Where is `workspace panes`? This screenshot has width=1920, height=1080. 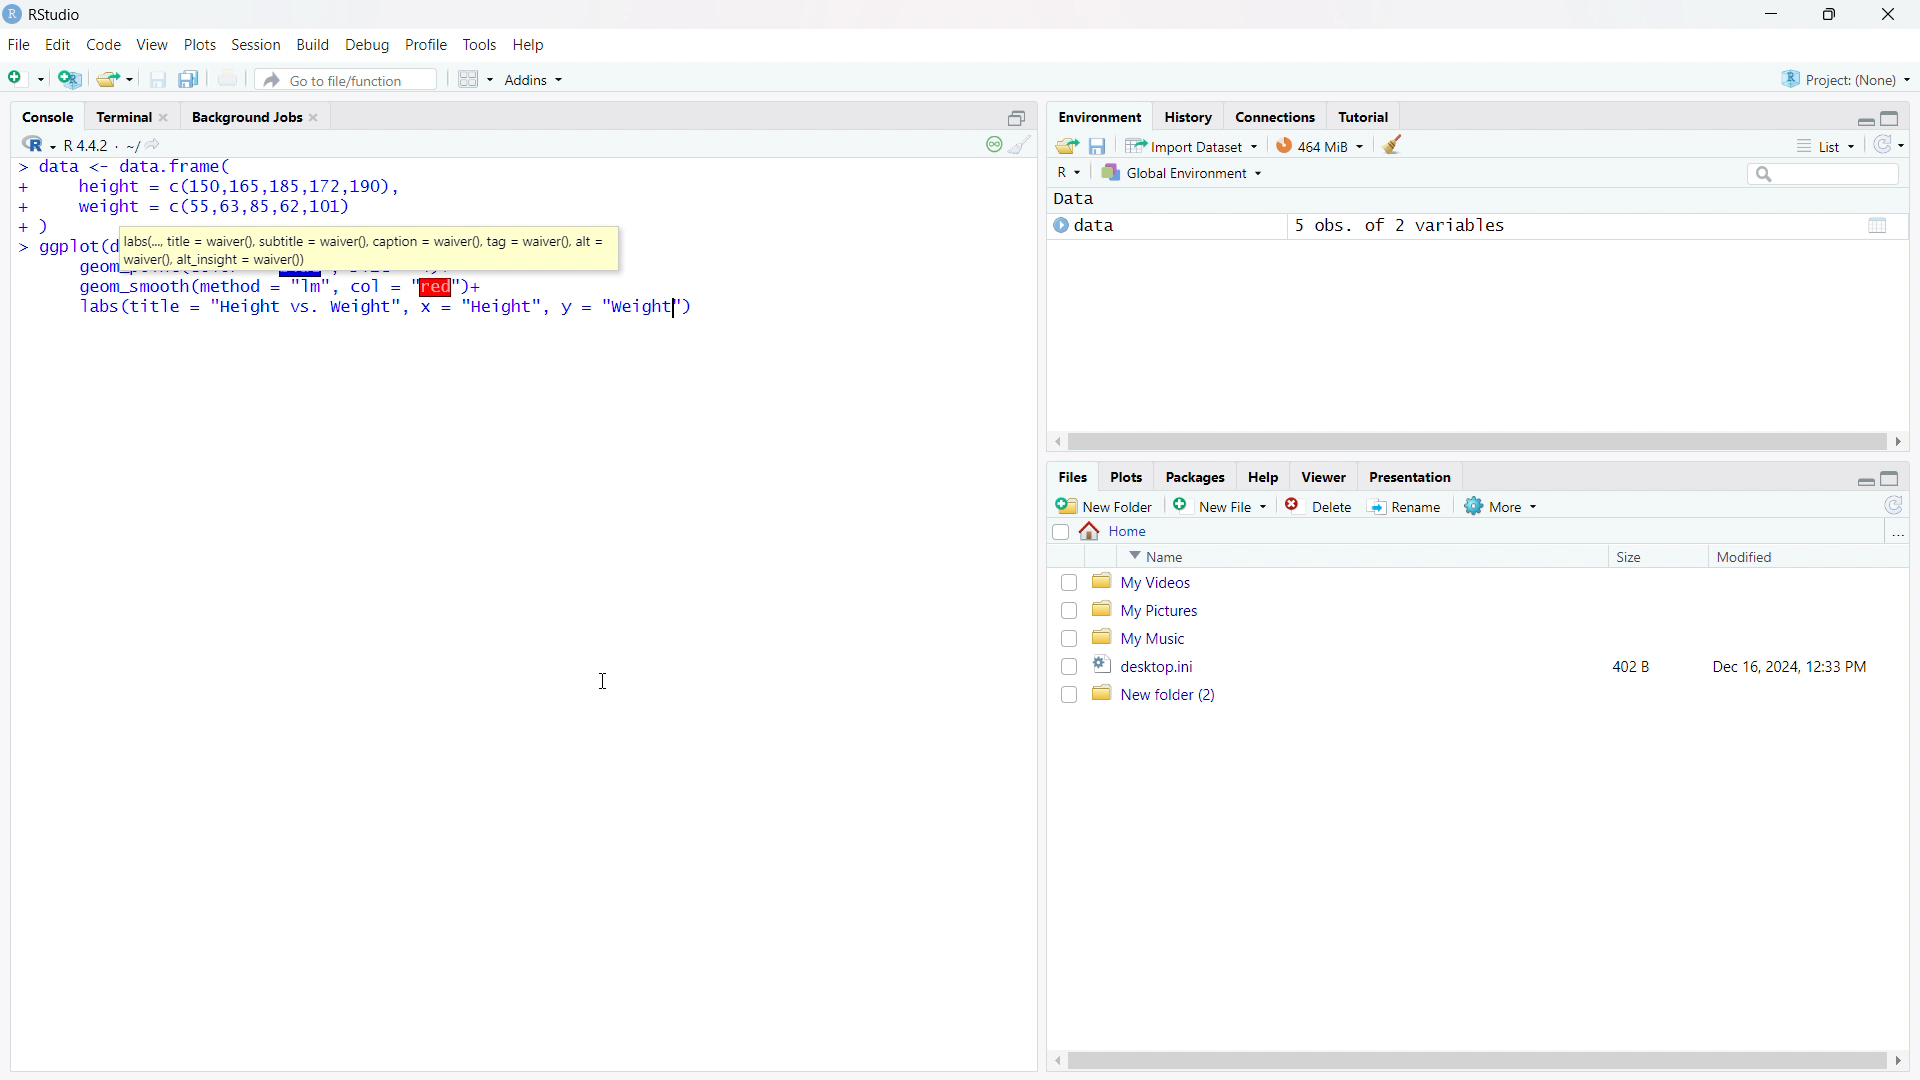
workspace panes is located at coordinates (474, 79).